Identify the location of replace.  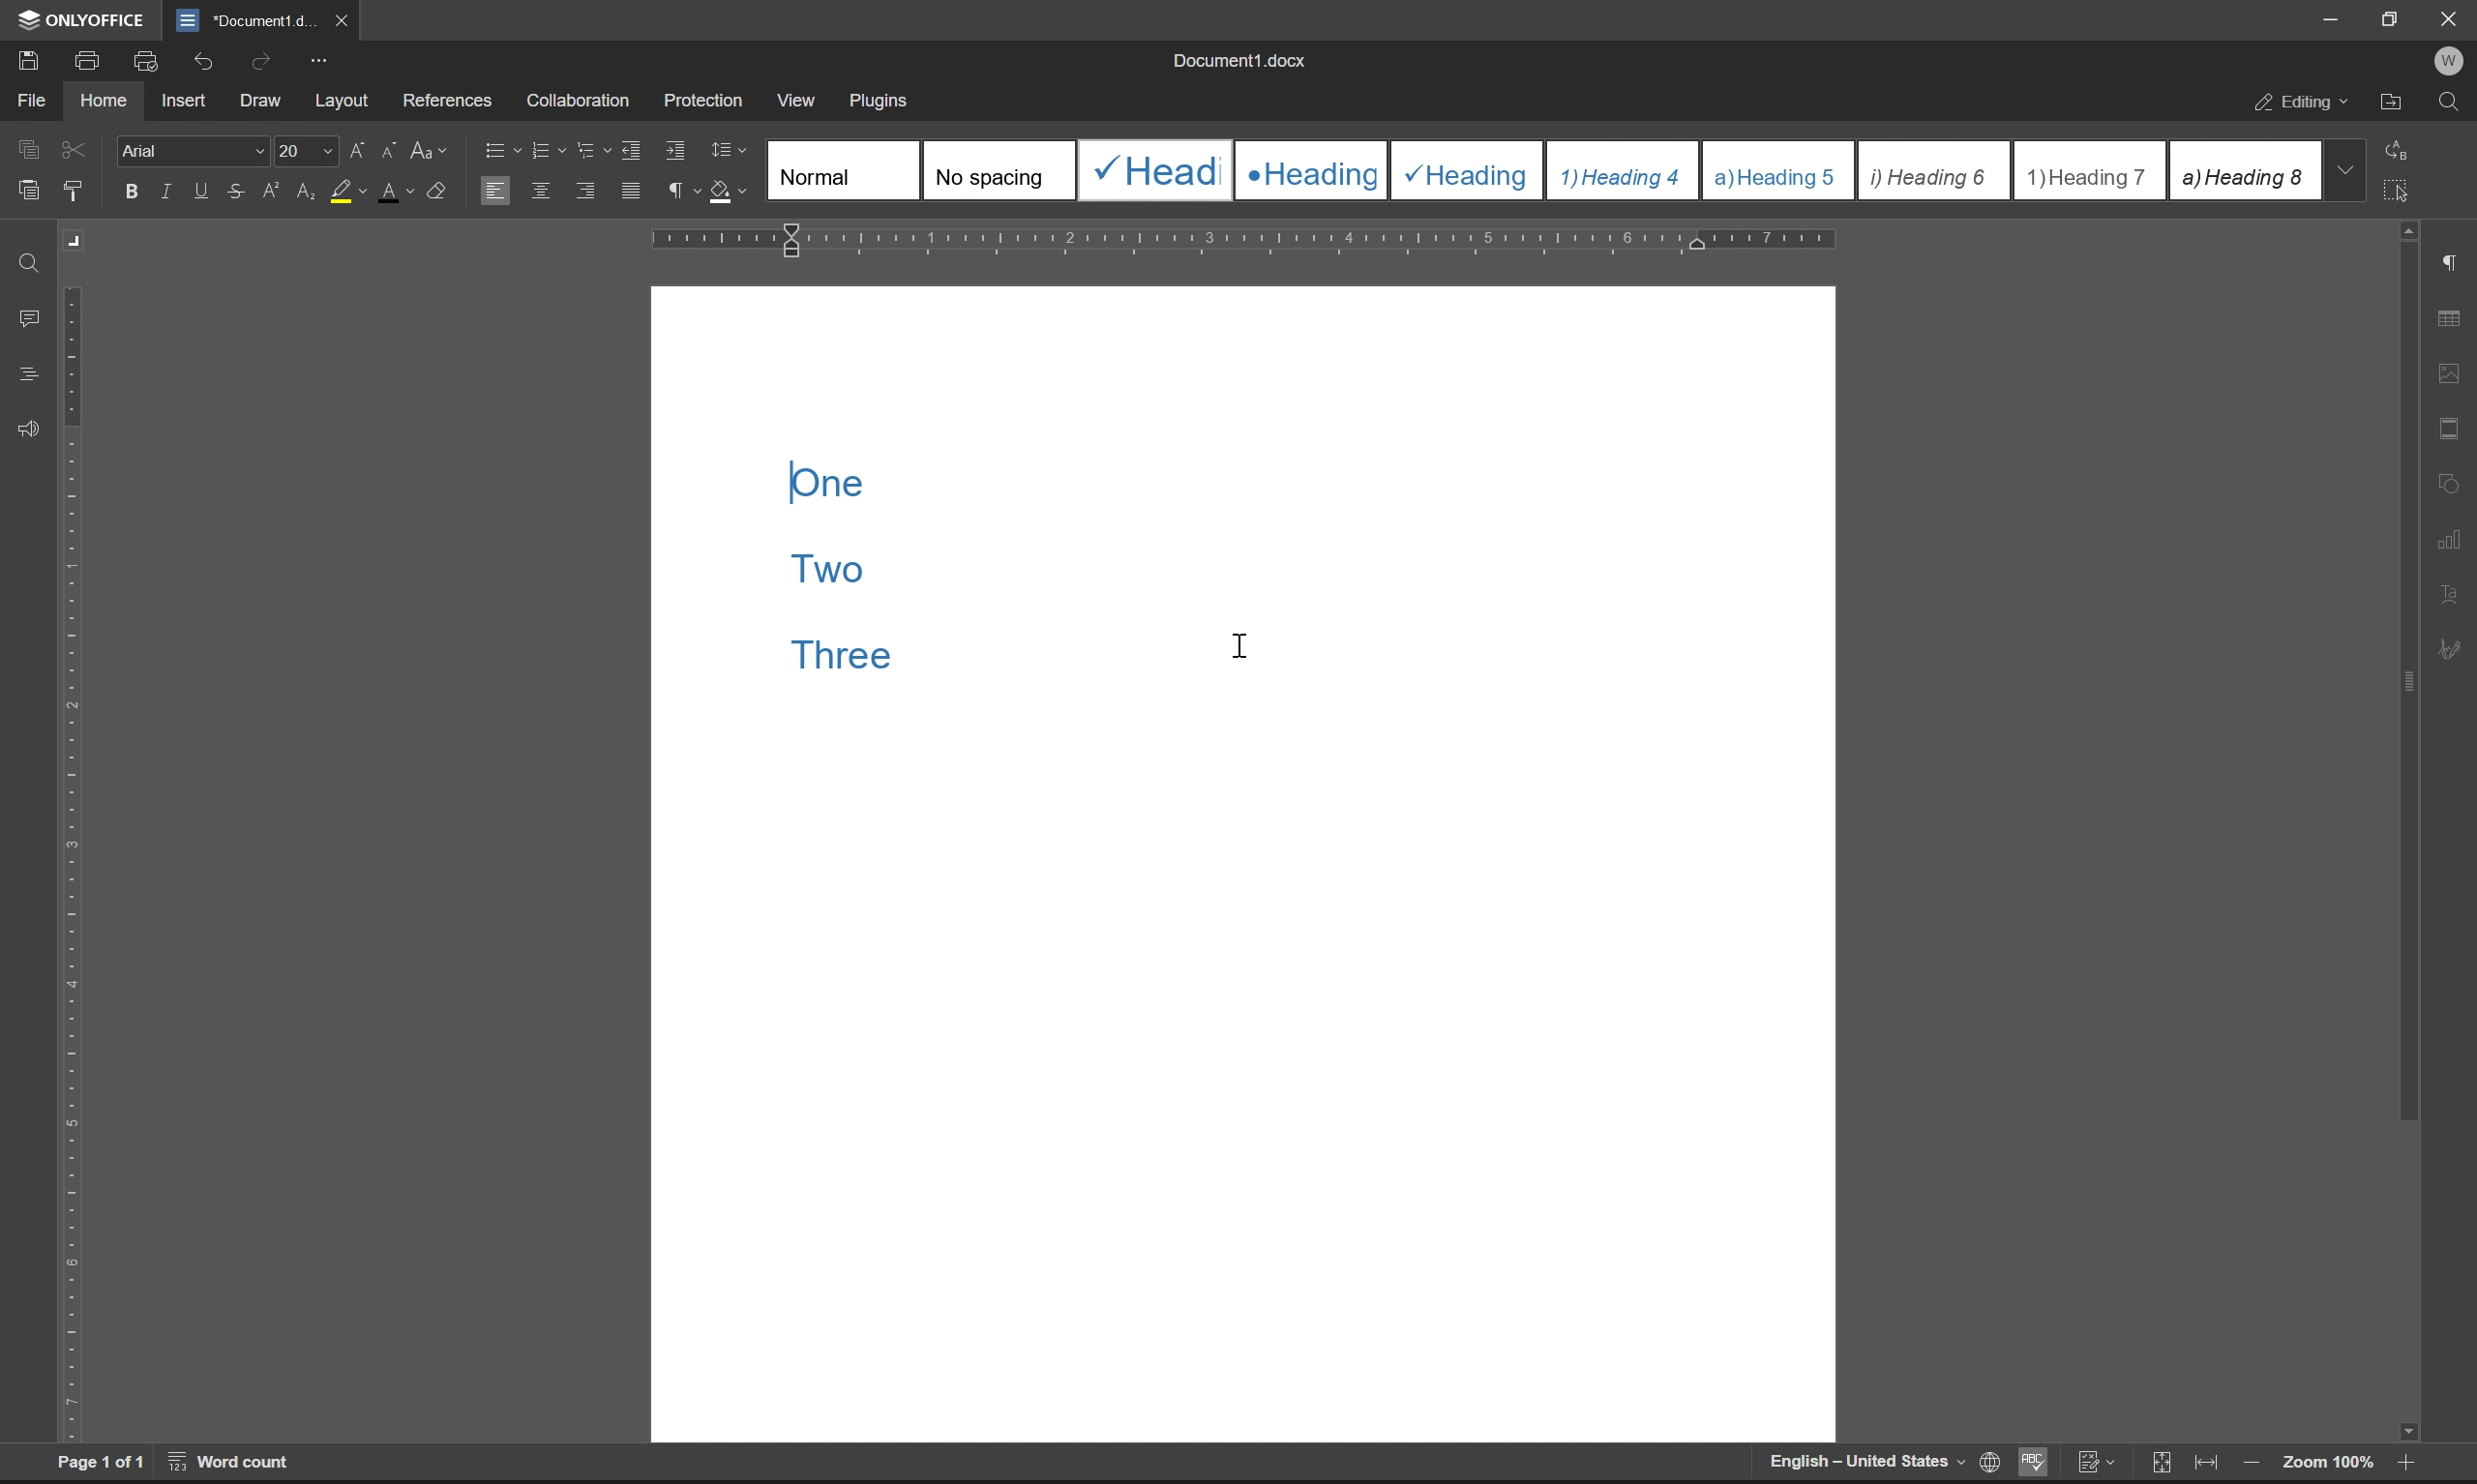
(2403, 148).